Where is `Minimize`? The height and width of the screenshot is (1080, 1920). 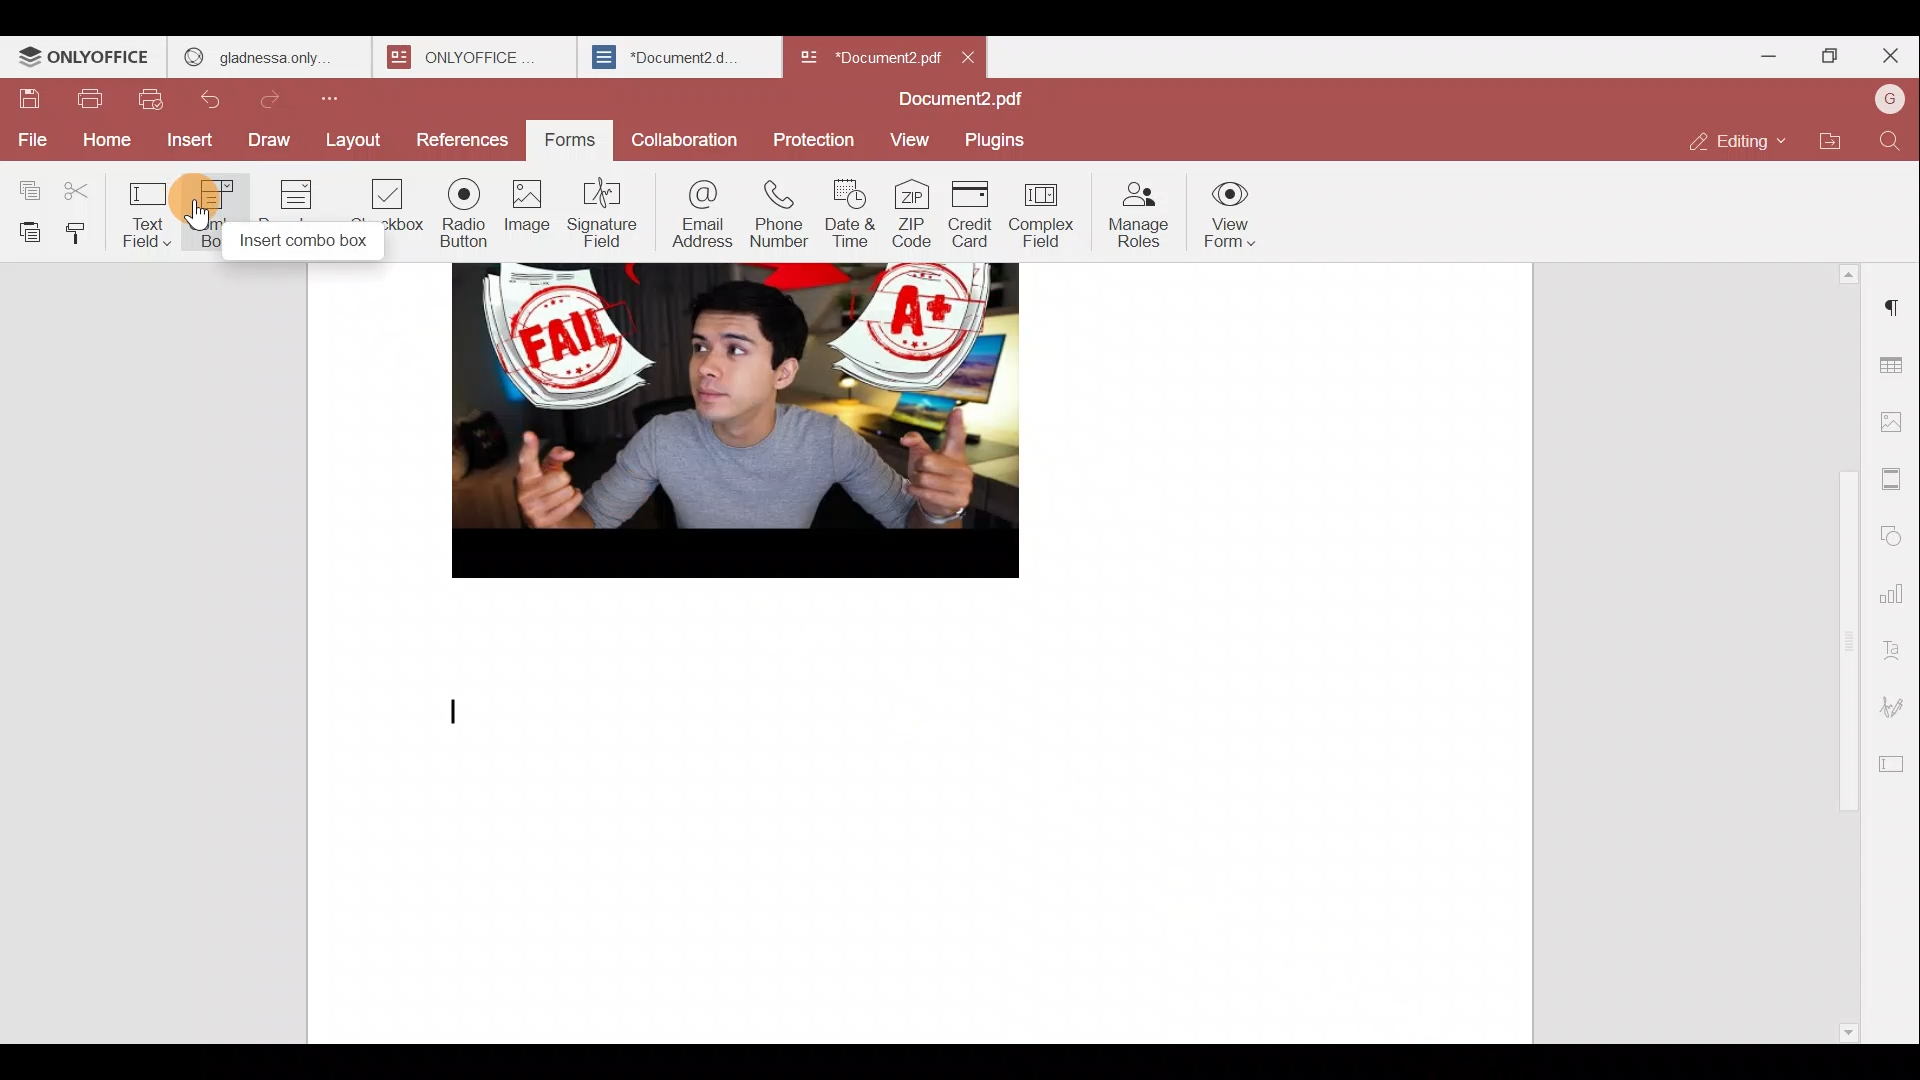
Minimize is located at coordinates (1753, 60).